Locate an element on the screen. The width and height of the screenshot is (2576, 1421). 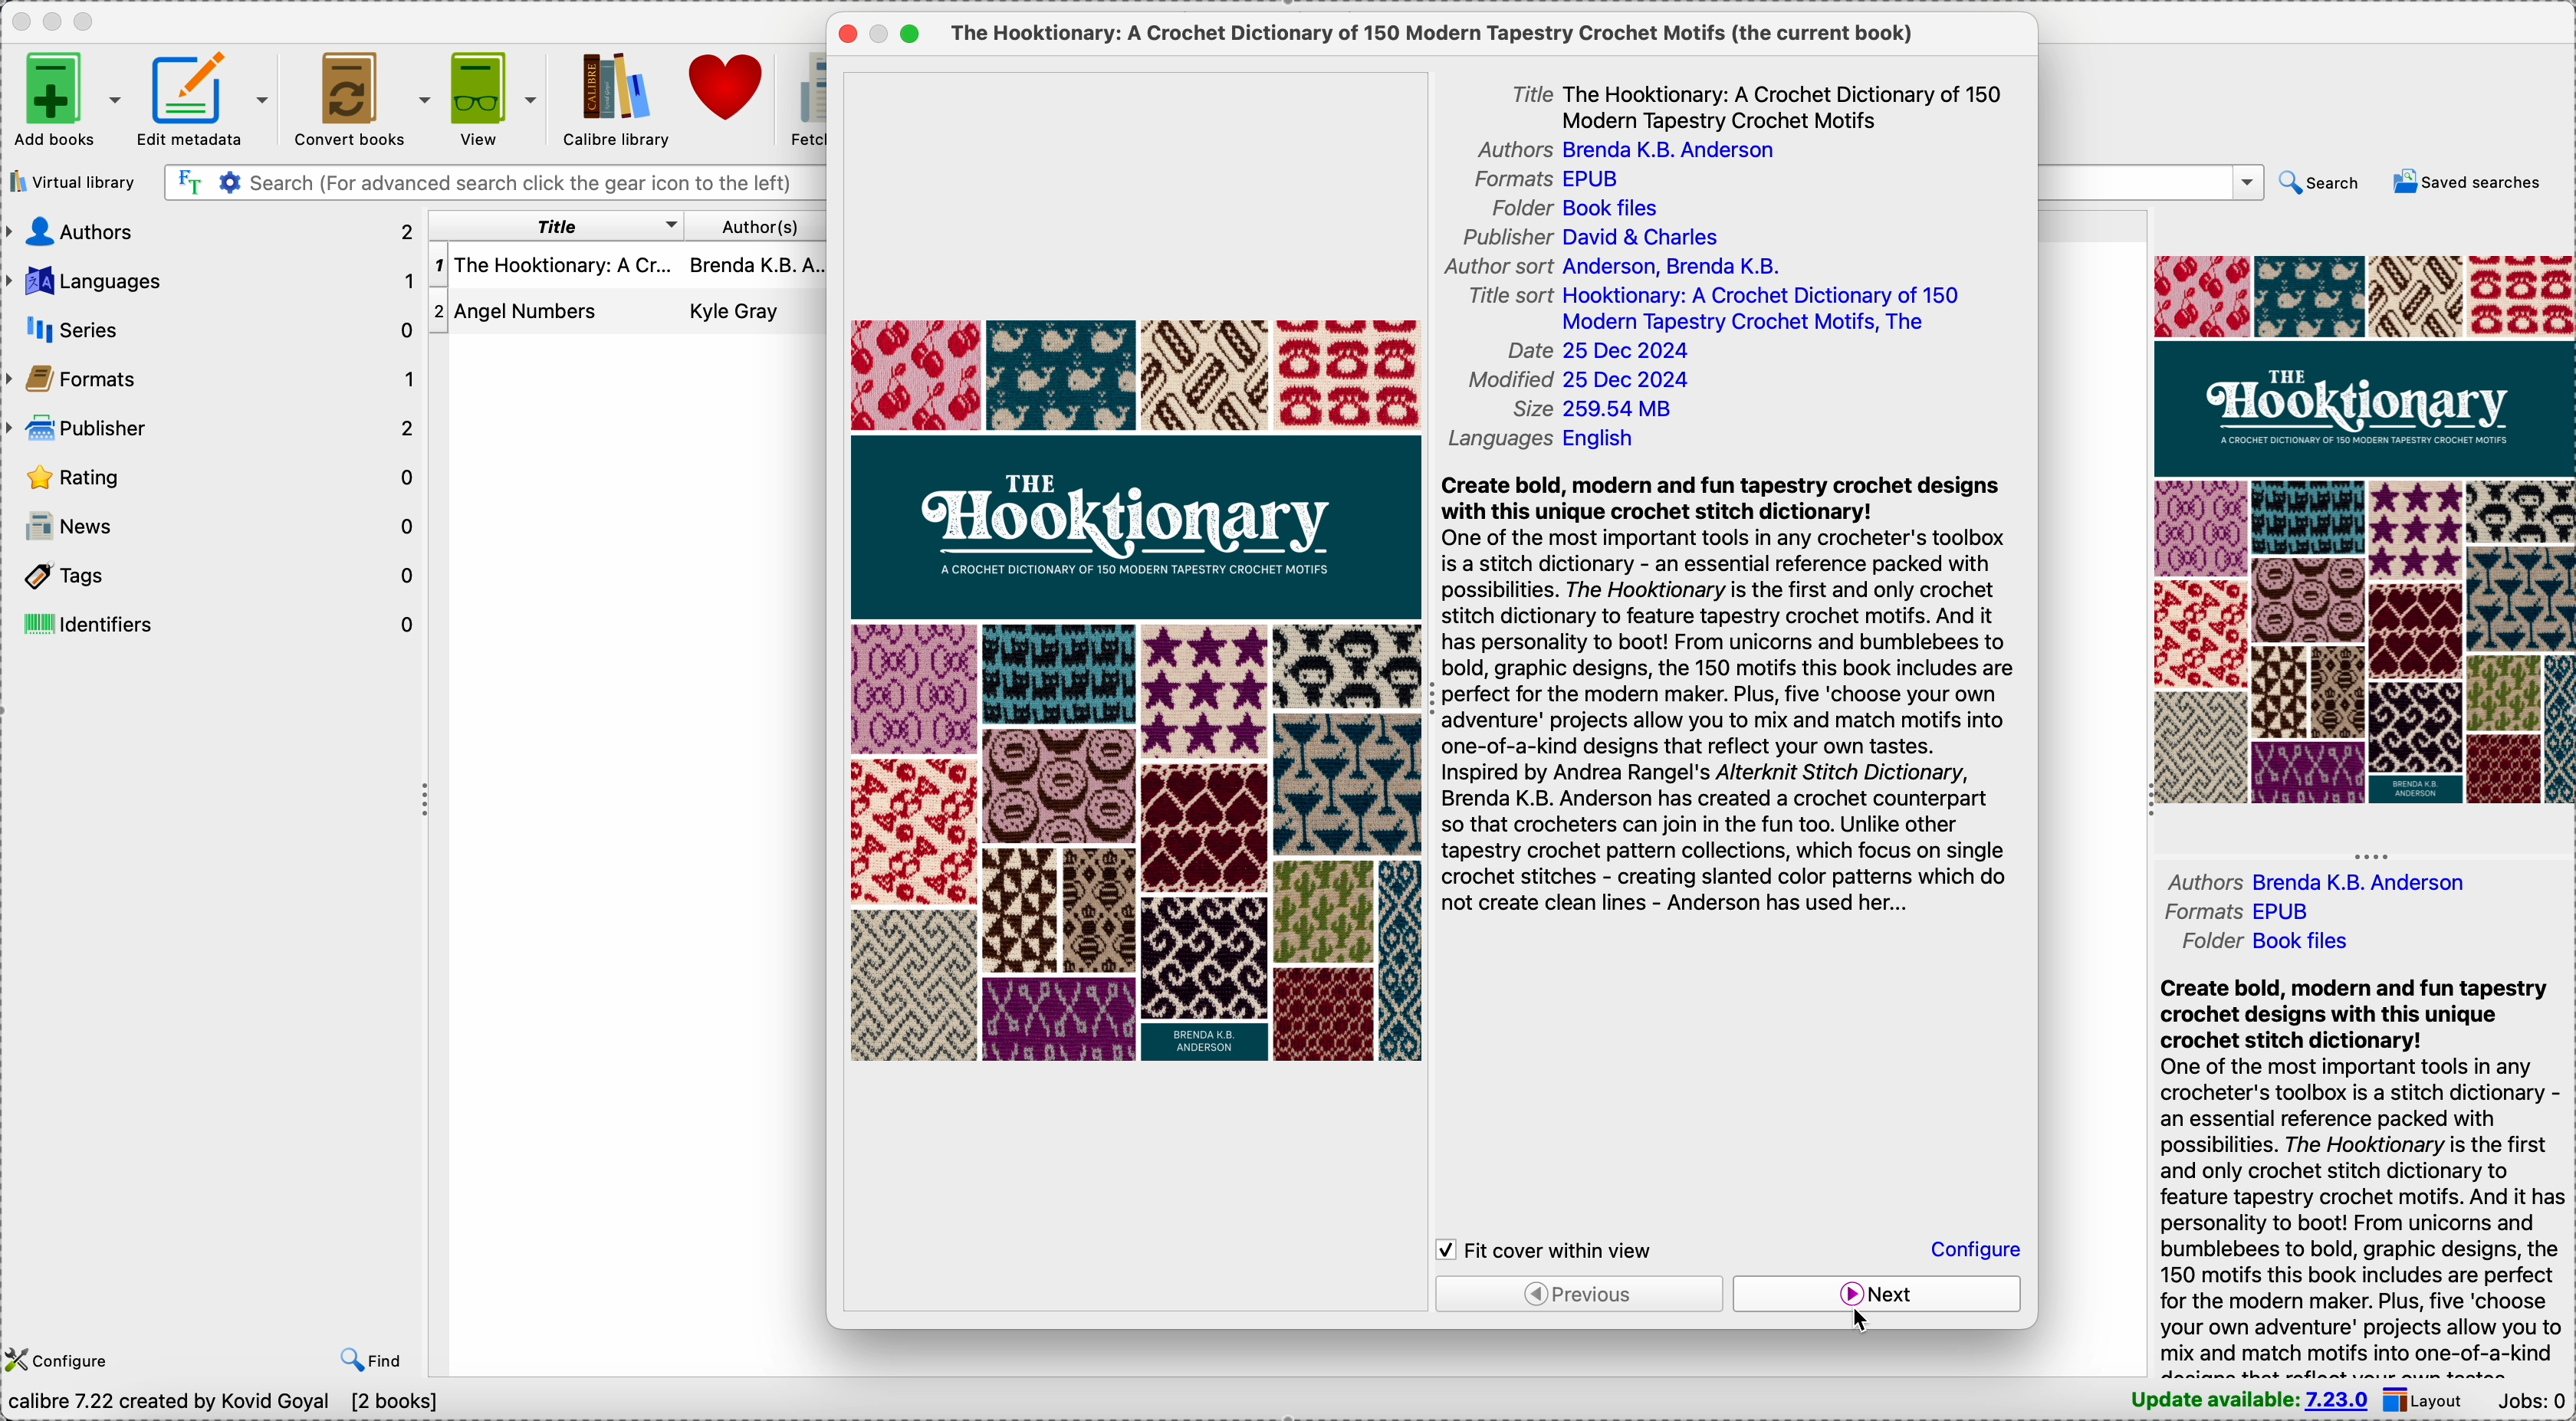
search is located at coordinates (2322, 183).